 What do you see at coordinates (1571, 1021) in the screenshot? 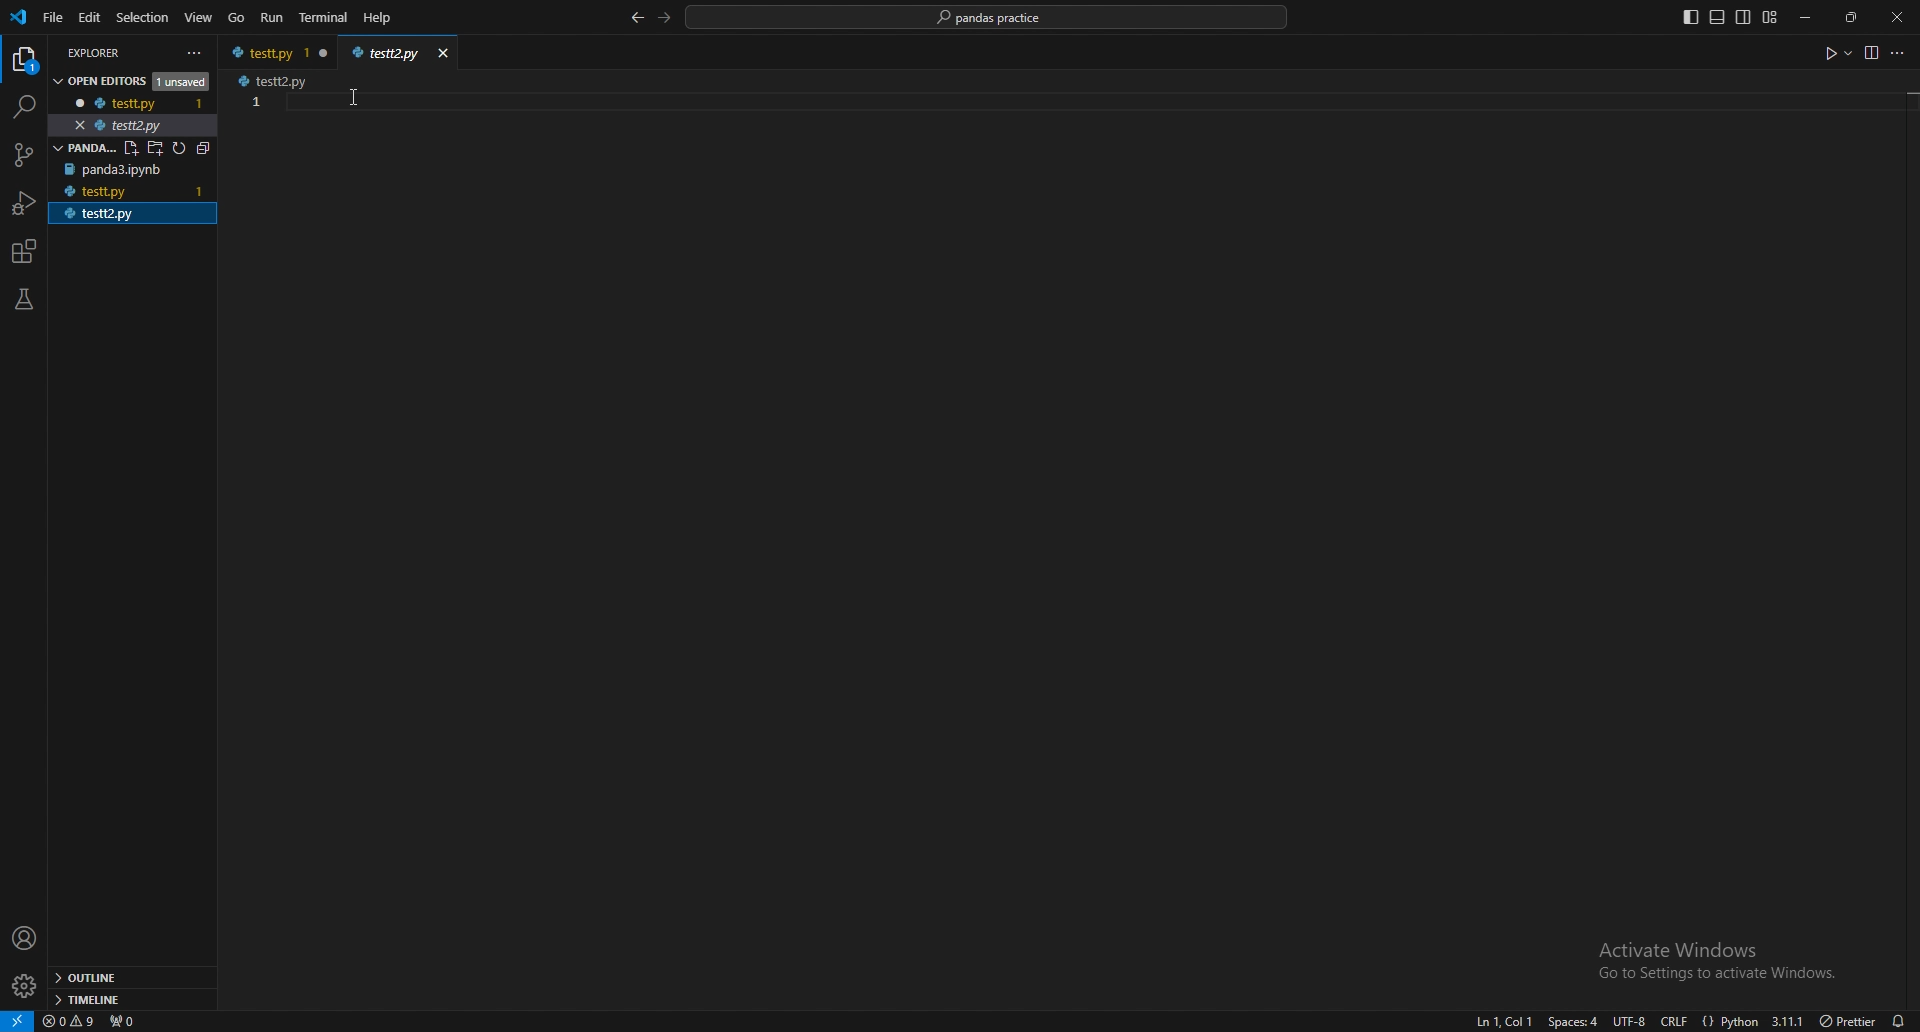
I see `space:4` at bounding box center [1571, 1021].